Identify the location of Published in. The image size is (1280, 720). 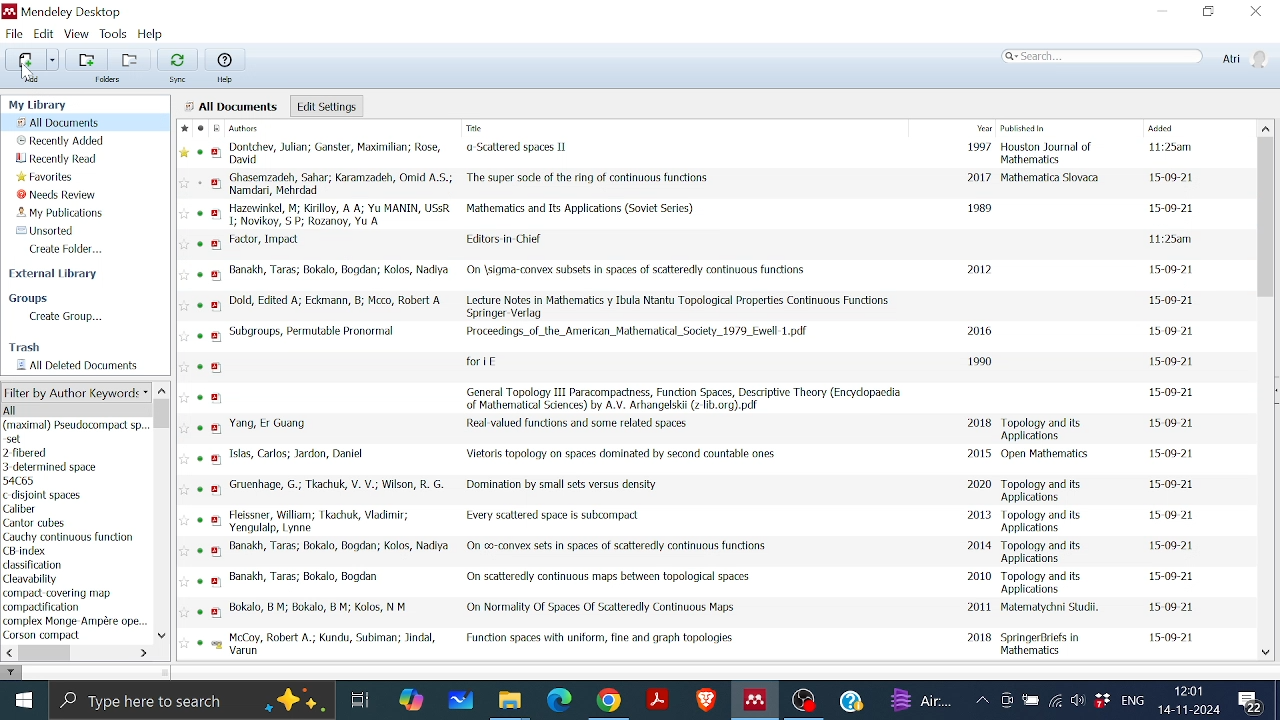
(1048, 582).